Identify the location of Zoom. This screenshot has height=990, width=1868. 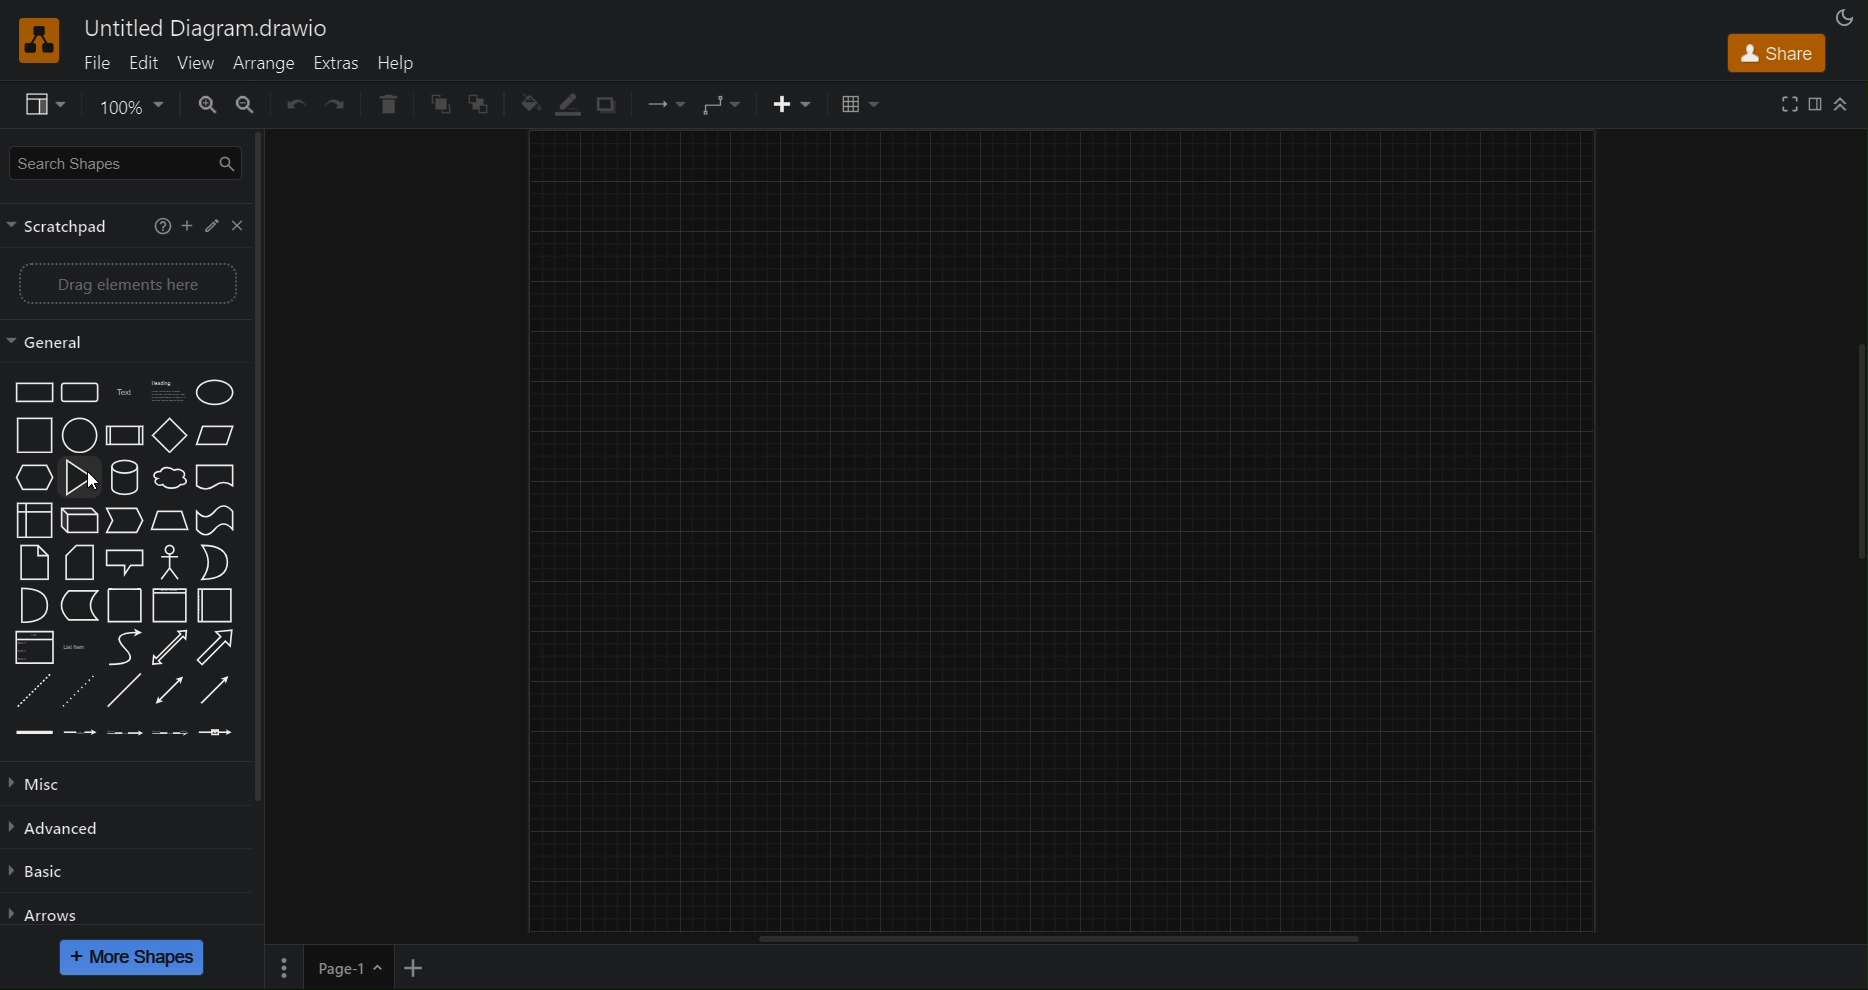
(134, 105).